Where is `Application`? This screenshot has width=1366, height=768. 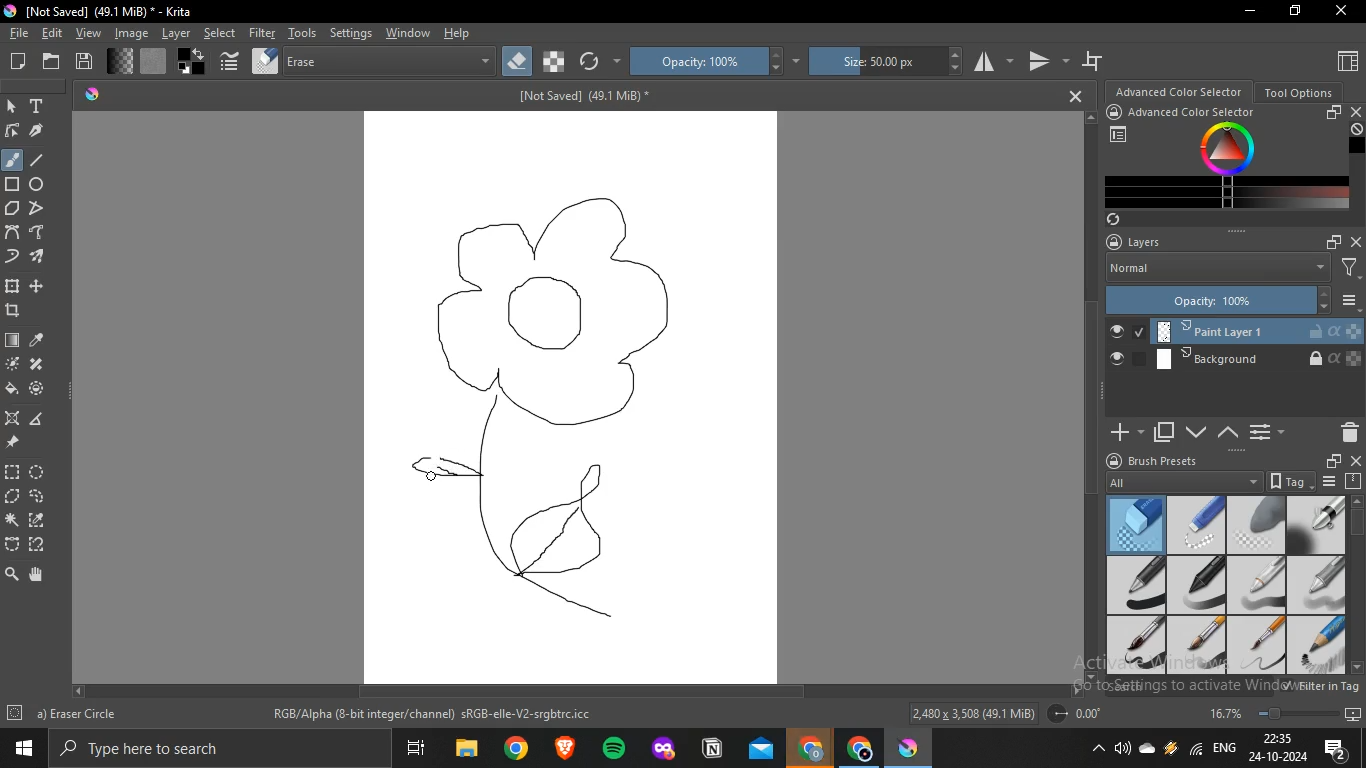
Application is located at coordinates (713, 748).